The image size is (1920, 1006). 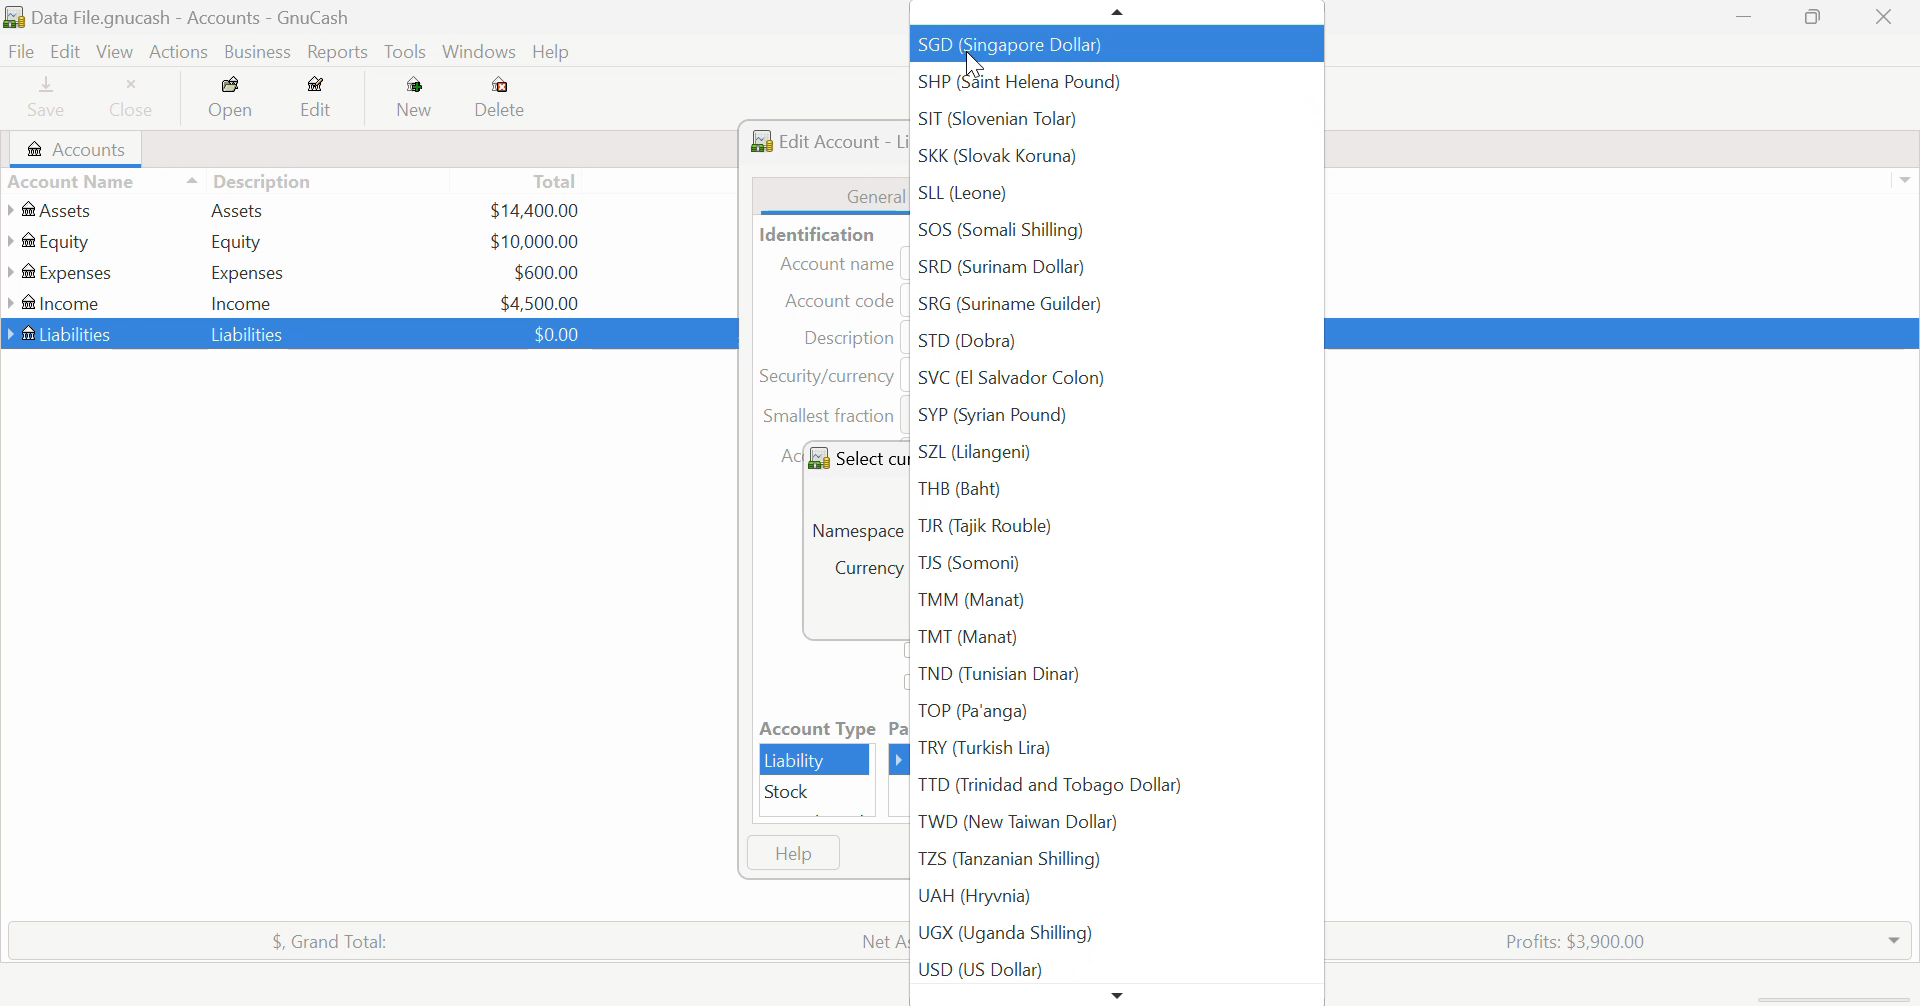 What do you see at coordinates (319, 938) in the screenshot?
I see `Total` at bounding box center [319, 938].